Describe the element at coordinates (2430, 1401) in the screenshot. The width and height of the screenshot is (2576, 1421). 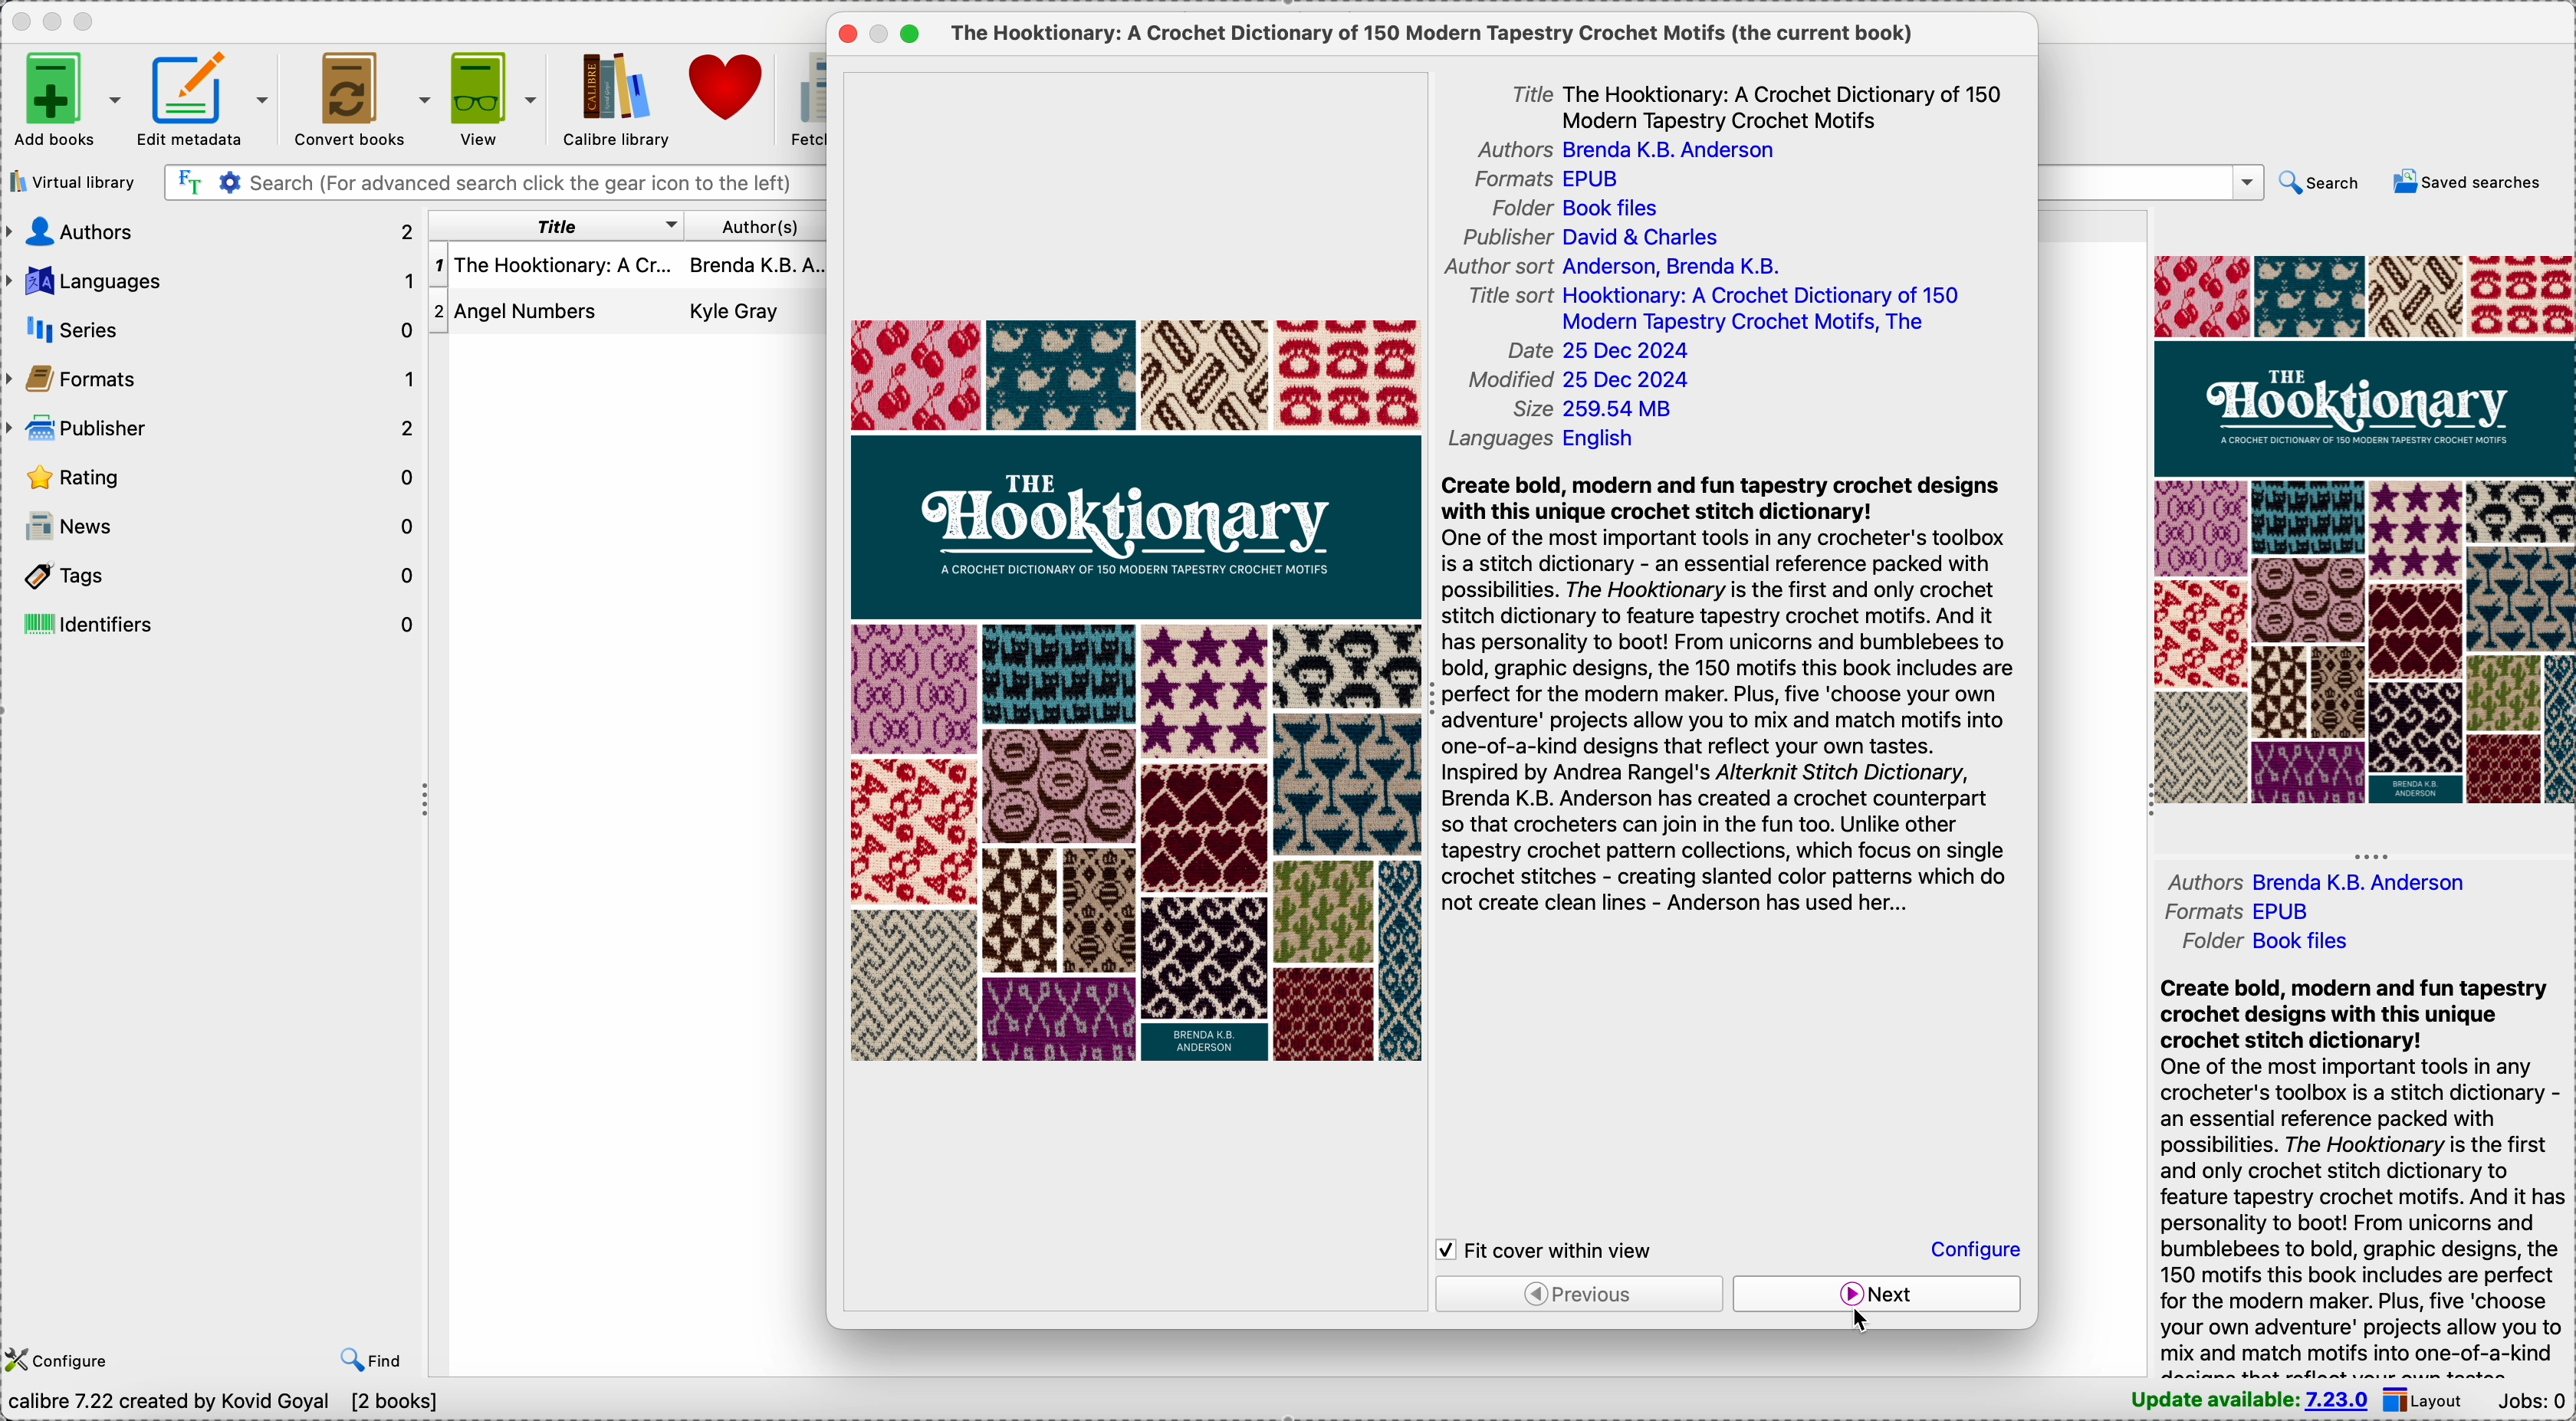
I see `layout` at that location.